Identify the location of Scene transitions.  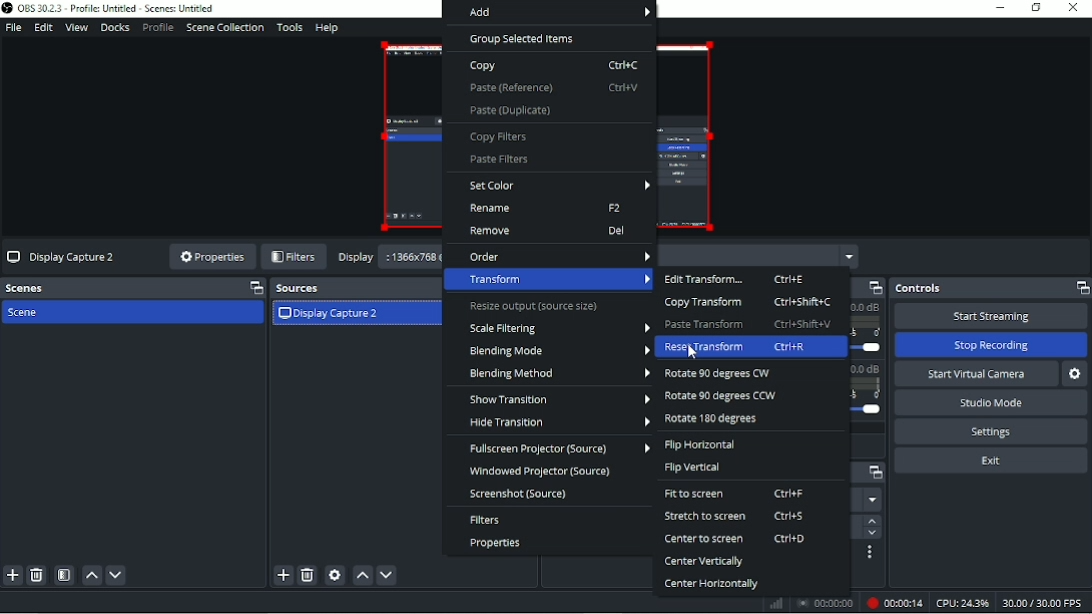
(872, 474).